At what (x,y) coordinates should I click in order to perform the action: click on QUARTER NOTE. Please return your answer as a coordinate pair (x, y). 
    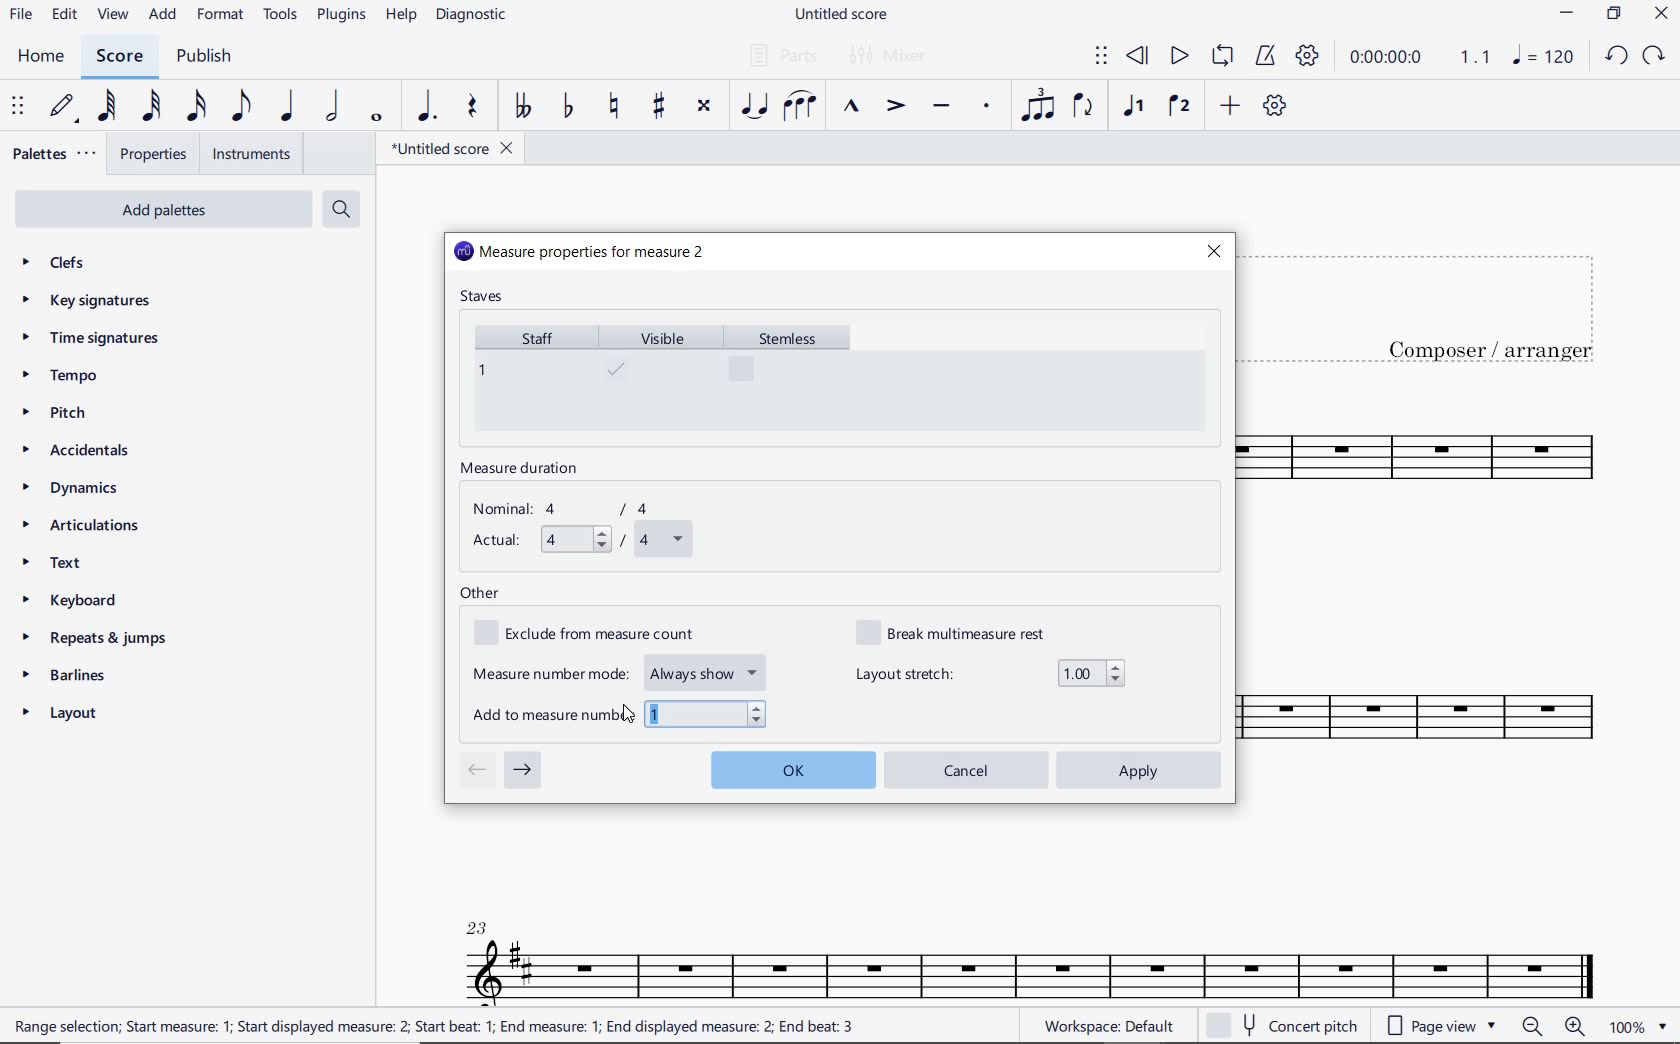
    Looking at the image, I should click on (288, 107).